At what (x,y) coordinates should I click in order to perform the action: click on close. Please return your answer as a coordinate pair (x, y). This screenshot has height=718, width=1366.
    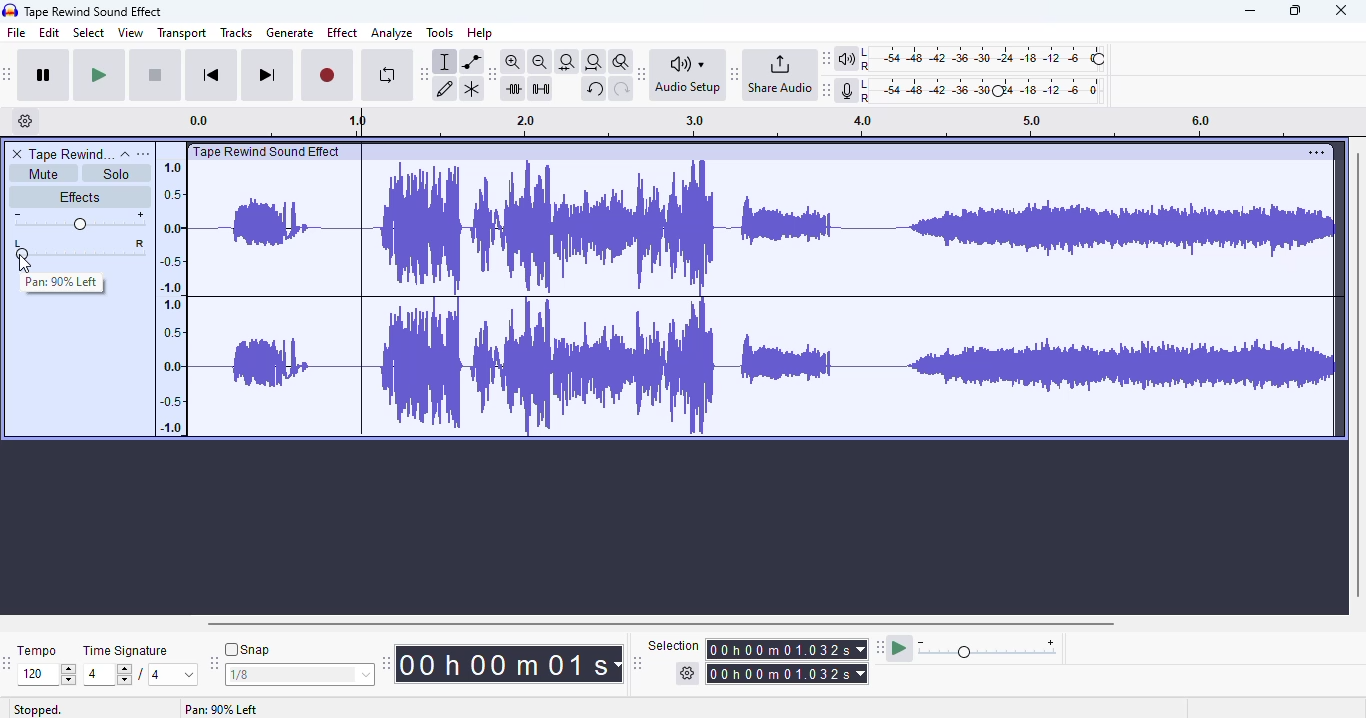
    Looking at the image, I should click on (1340, 10).